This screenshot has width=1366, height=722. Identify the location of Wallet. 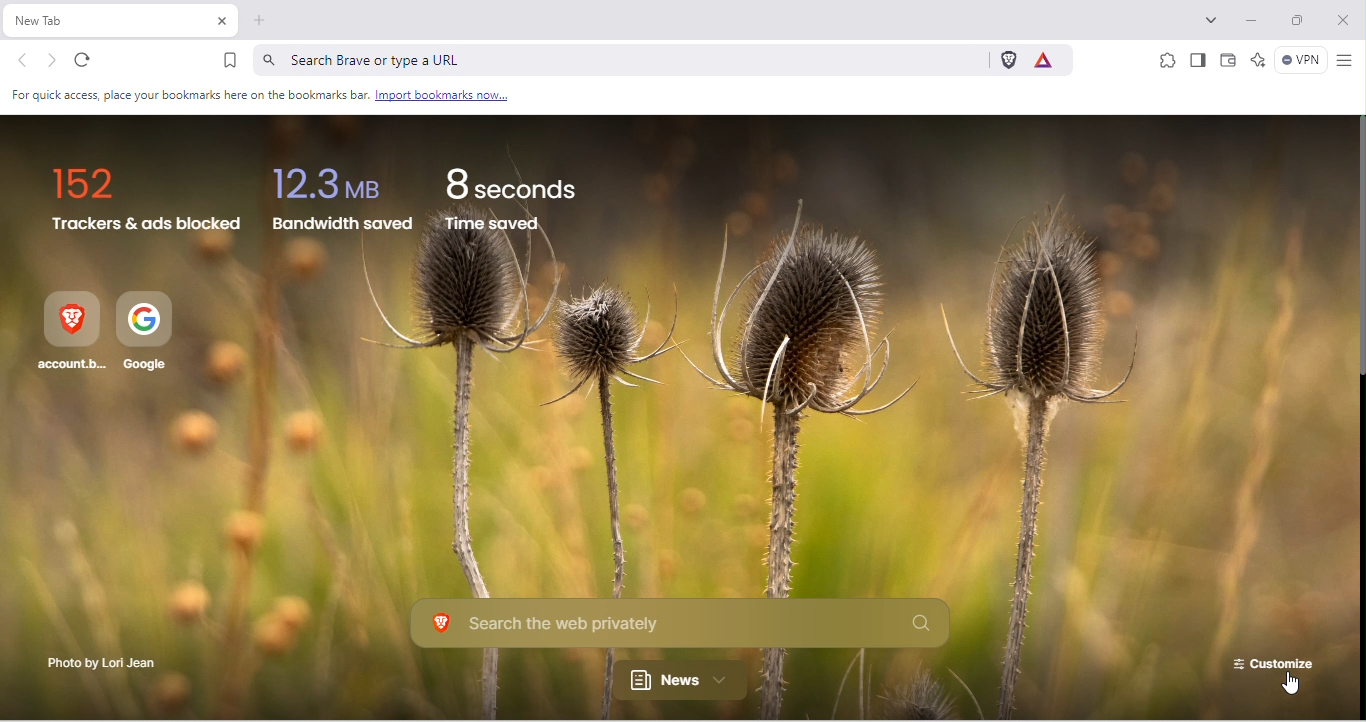
(1229, 63).